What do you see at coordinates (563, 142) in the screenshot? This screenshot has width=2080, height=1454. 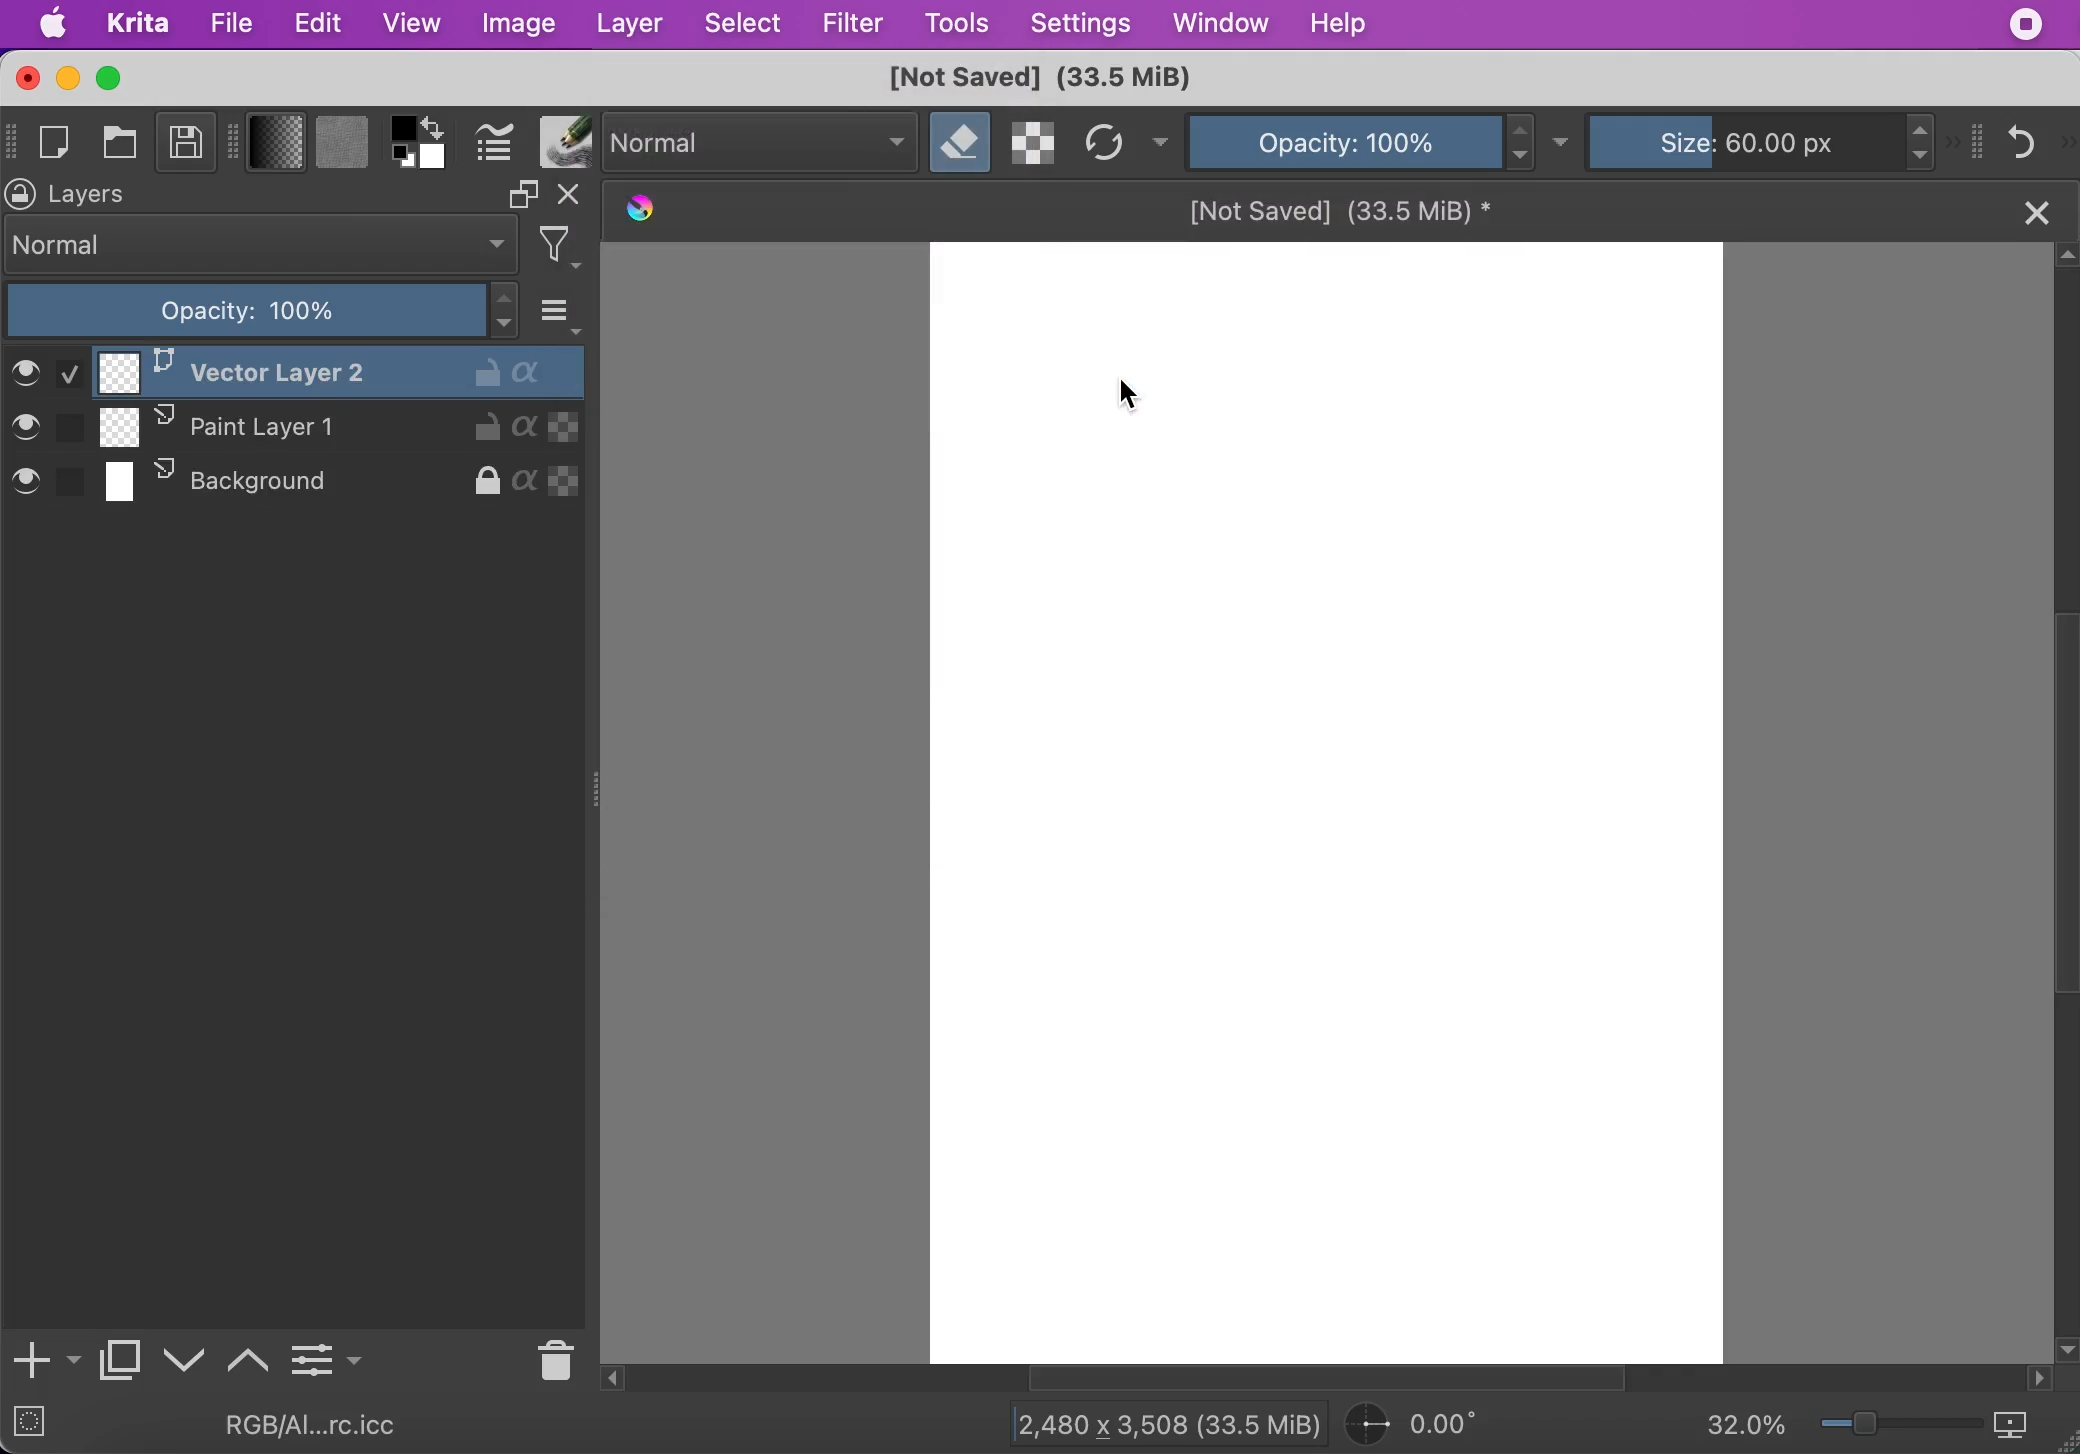 I see `choose brush preset` at bounding box center [563, 142].